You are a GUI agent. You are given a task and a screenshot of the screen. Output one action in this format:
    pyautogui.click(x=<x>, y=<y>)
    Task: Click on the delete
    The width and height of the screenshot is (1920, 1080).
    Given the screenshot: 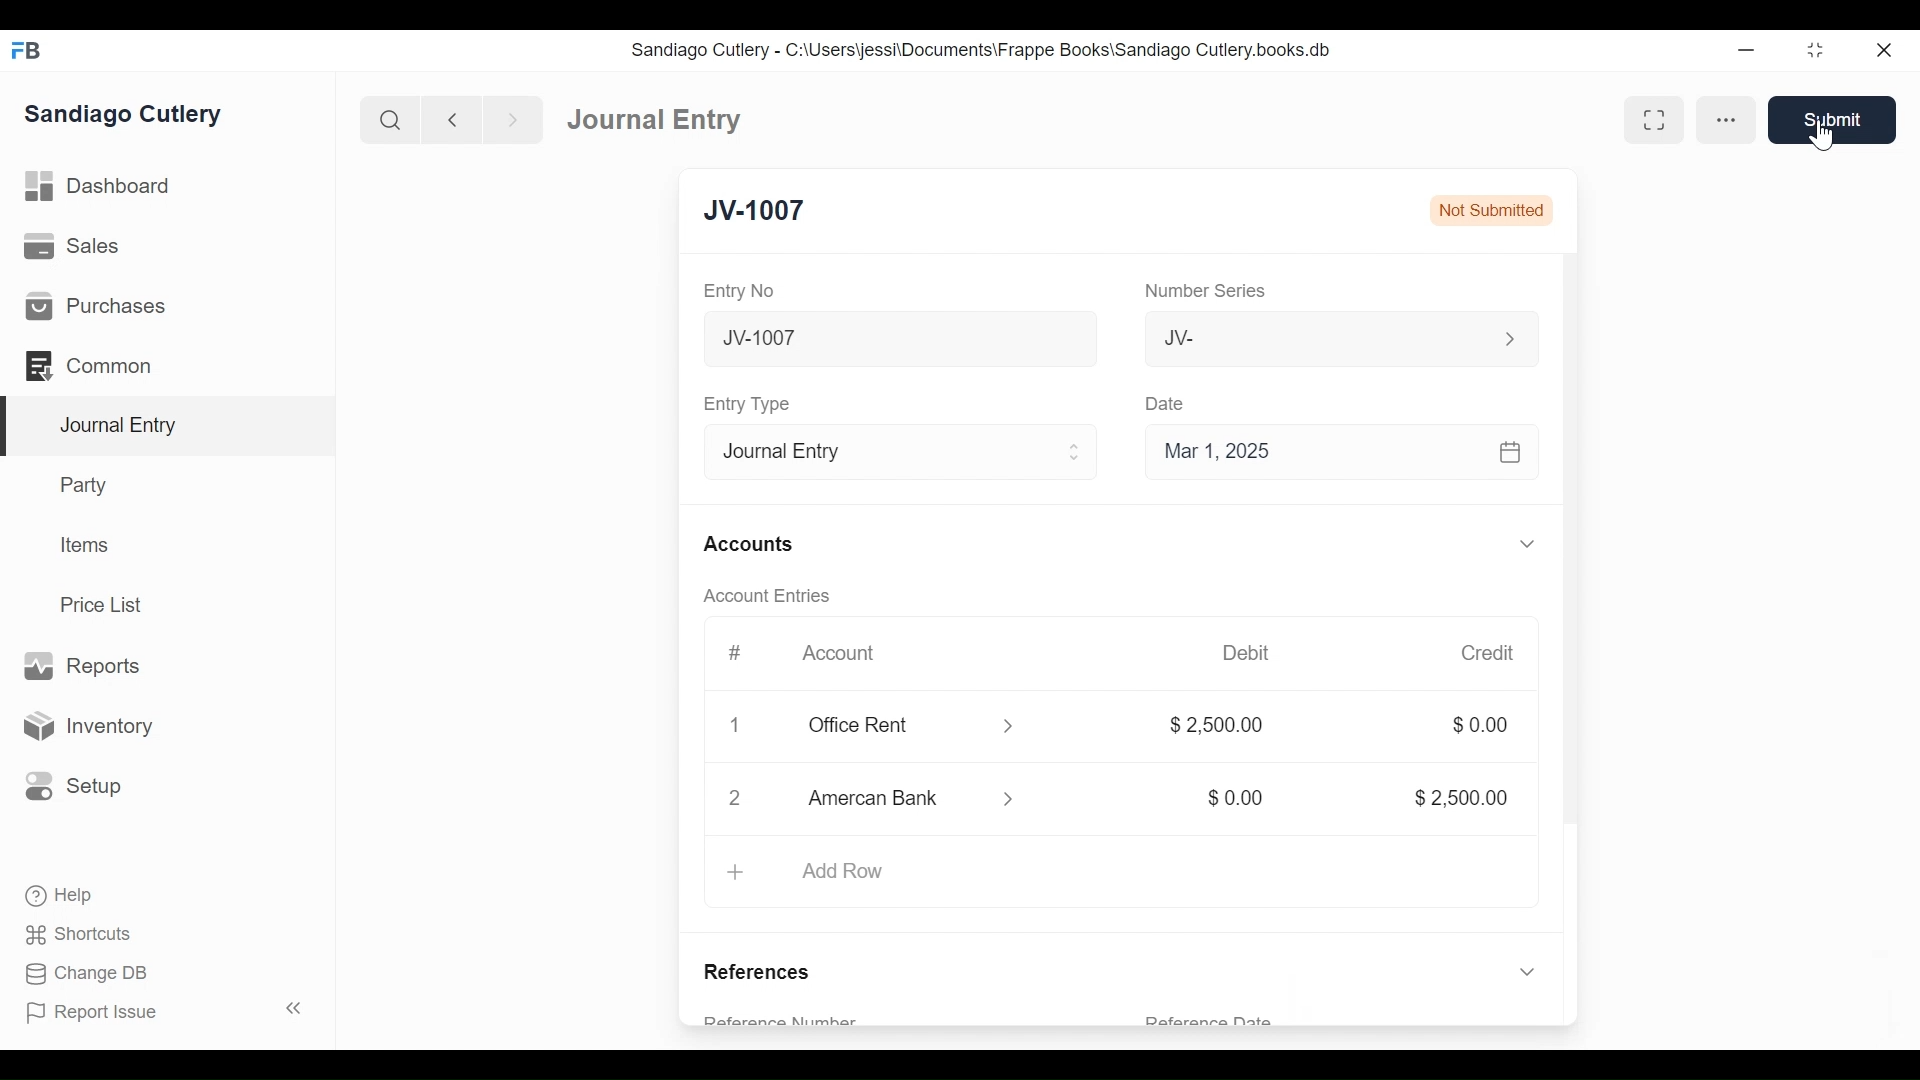 What is the action you would take?
    pyautogui.click(x=731, y=727)
    